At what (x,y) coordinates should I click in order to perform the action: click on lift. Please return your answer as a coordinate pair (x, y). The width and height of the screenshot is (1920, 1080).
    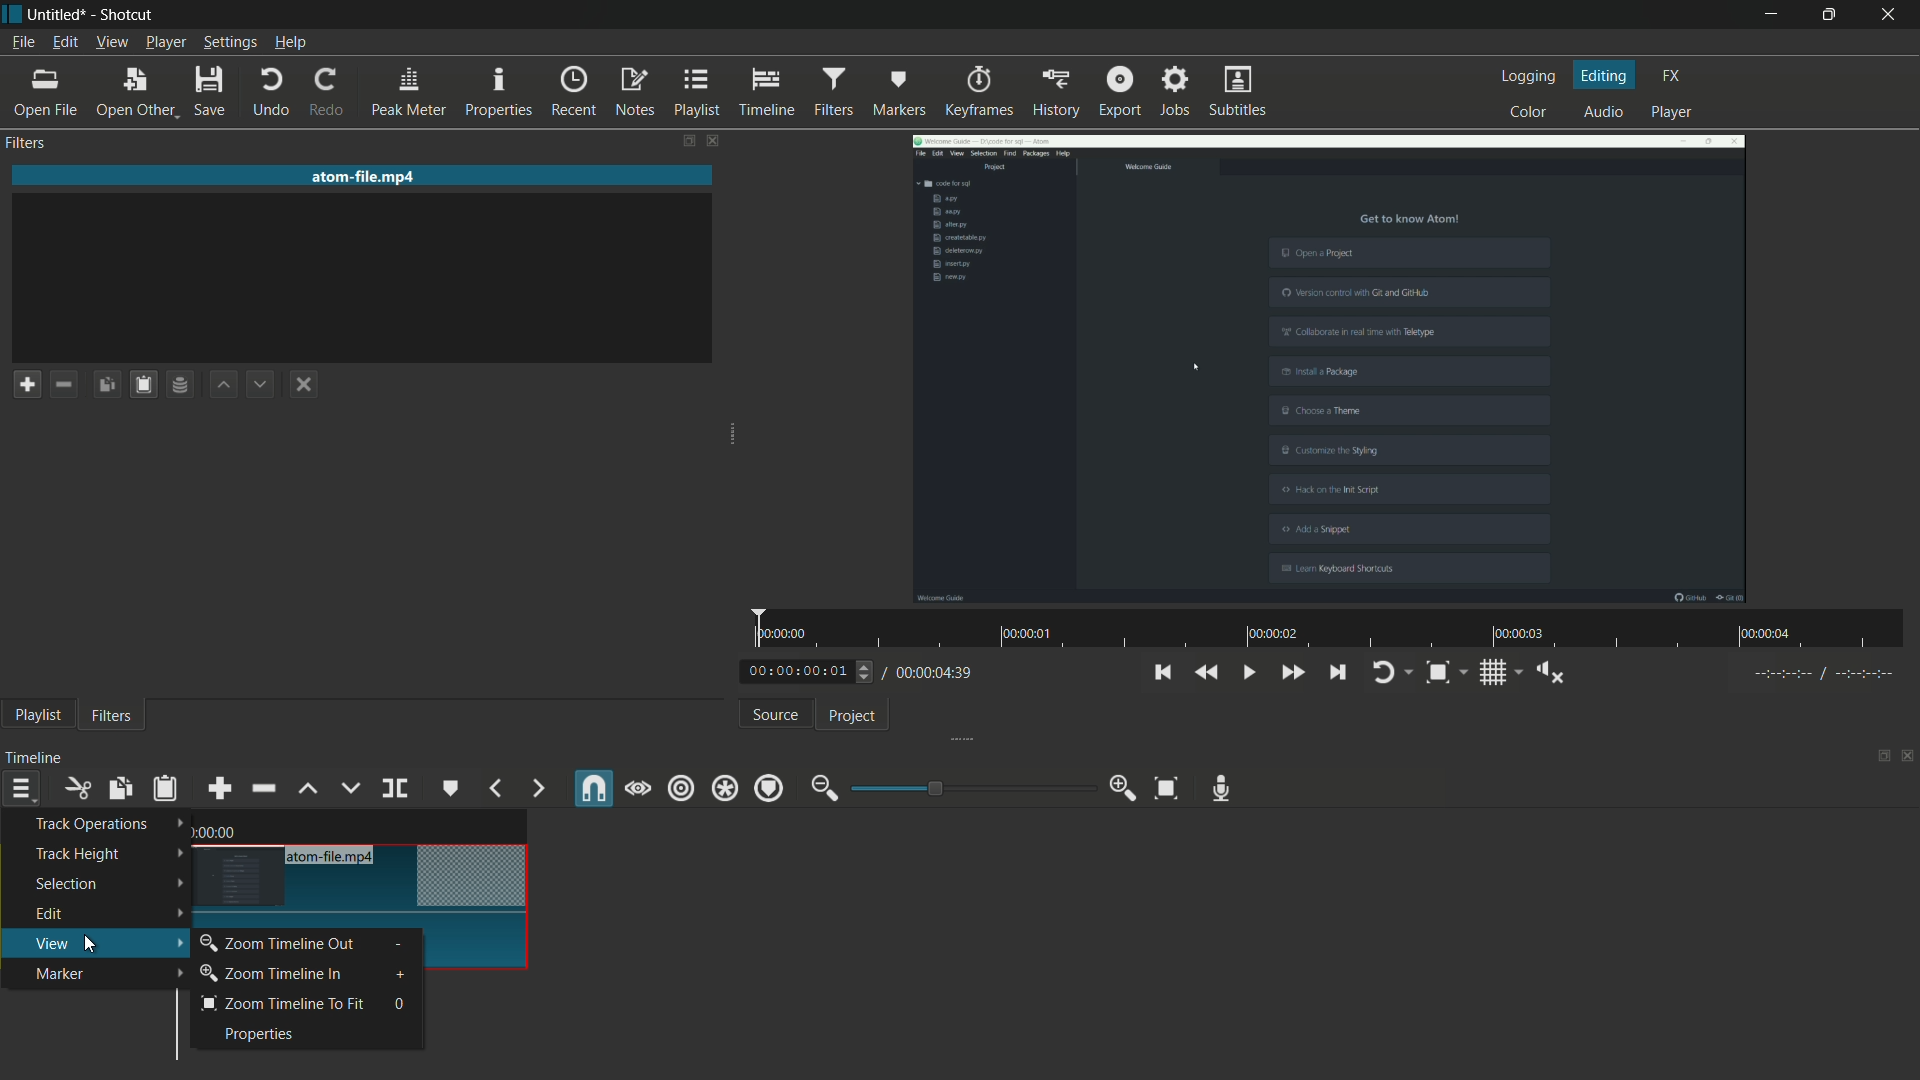
    Looking at the image, I should click on (307, 789).